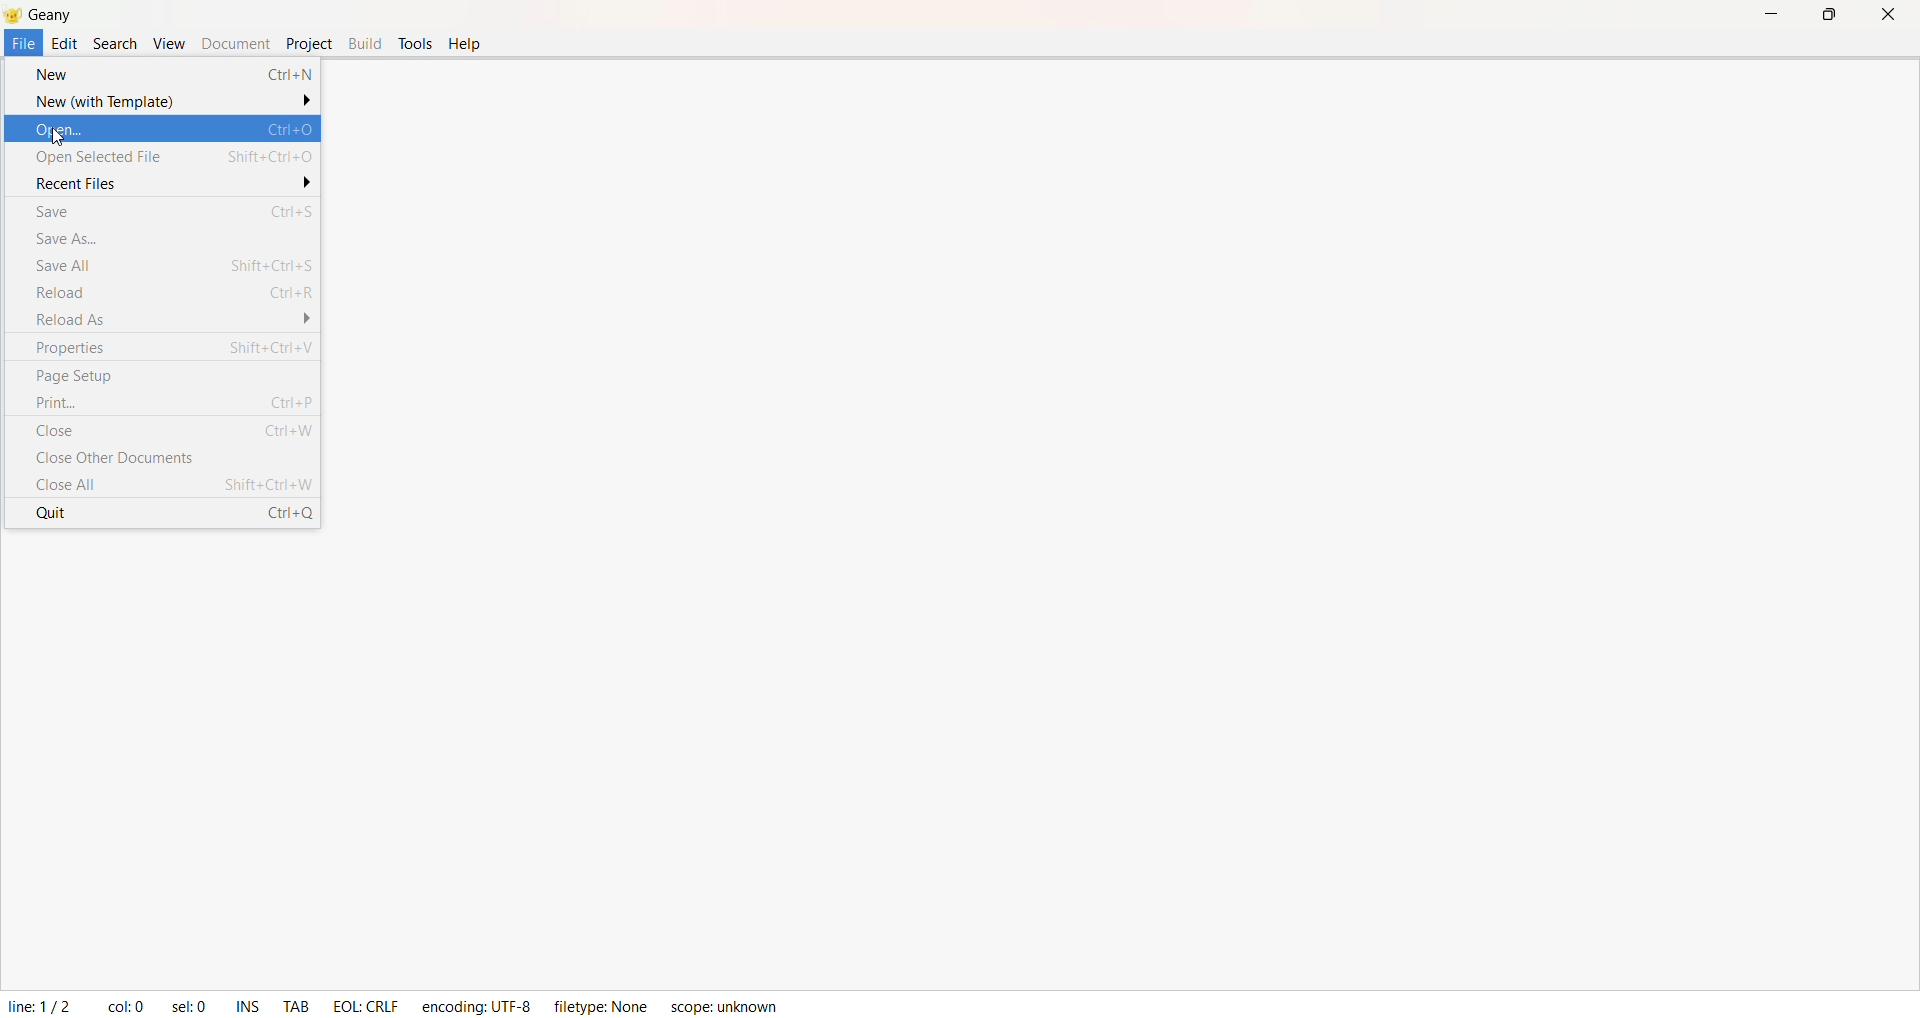 The width and height of the screenshot is (1920, 1018). What do you see at coordinates (417, 43) in the screenshot?
I see `Tools` at bounding box center [417, 43].